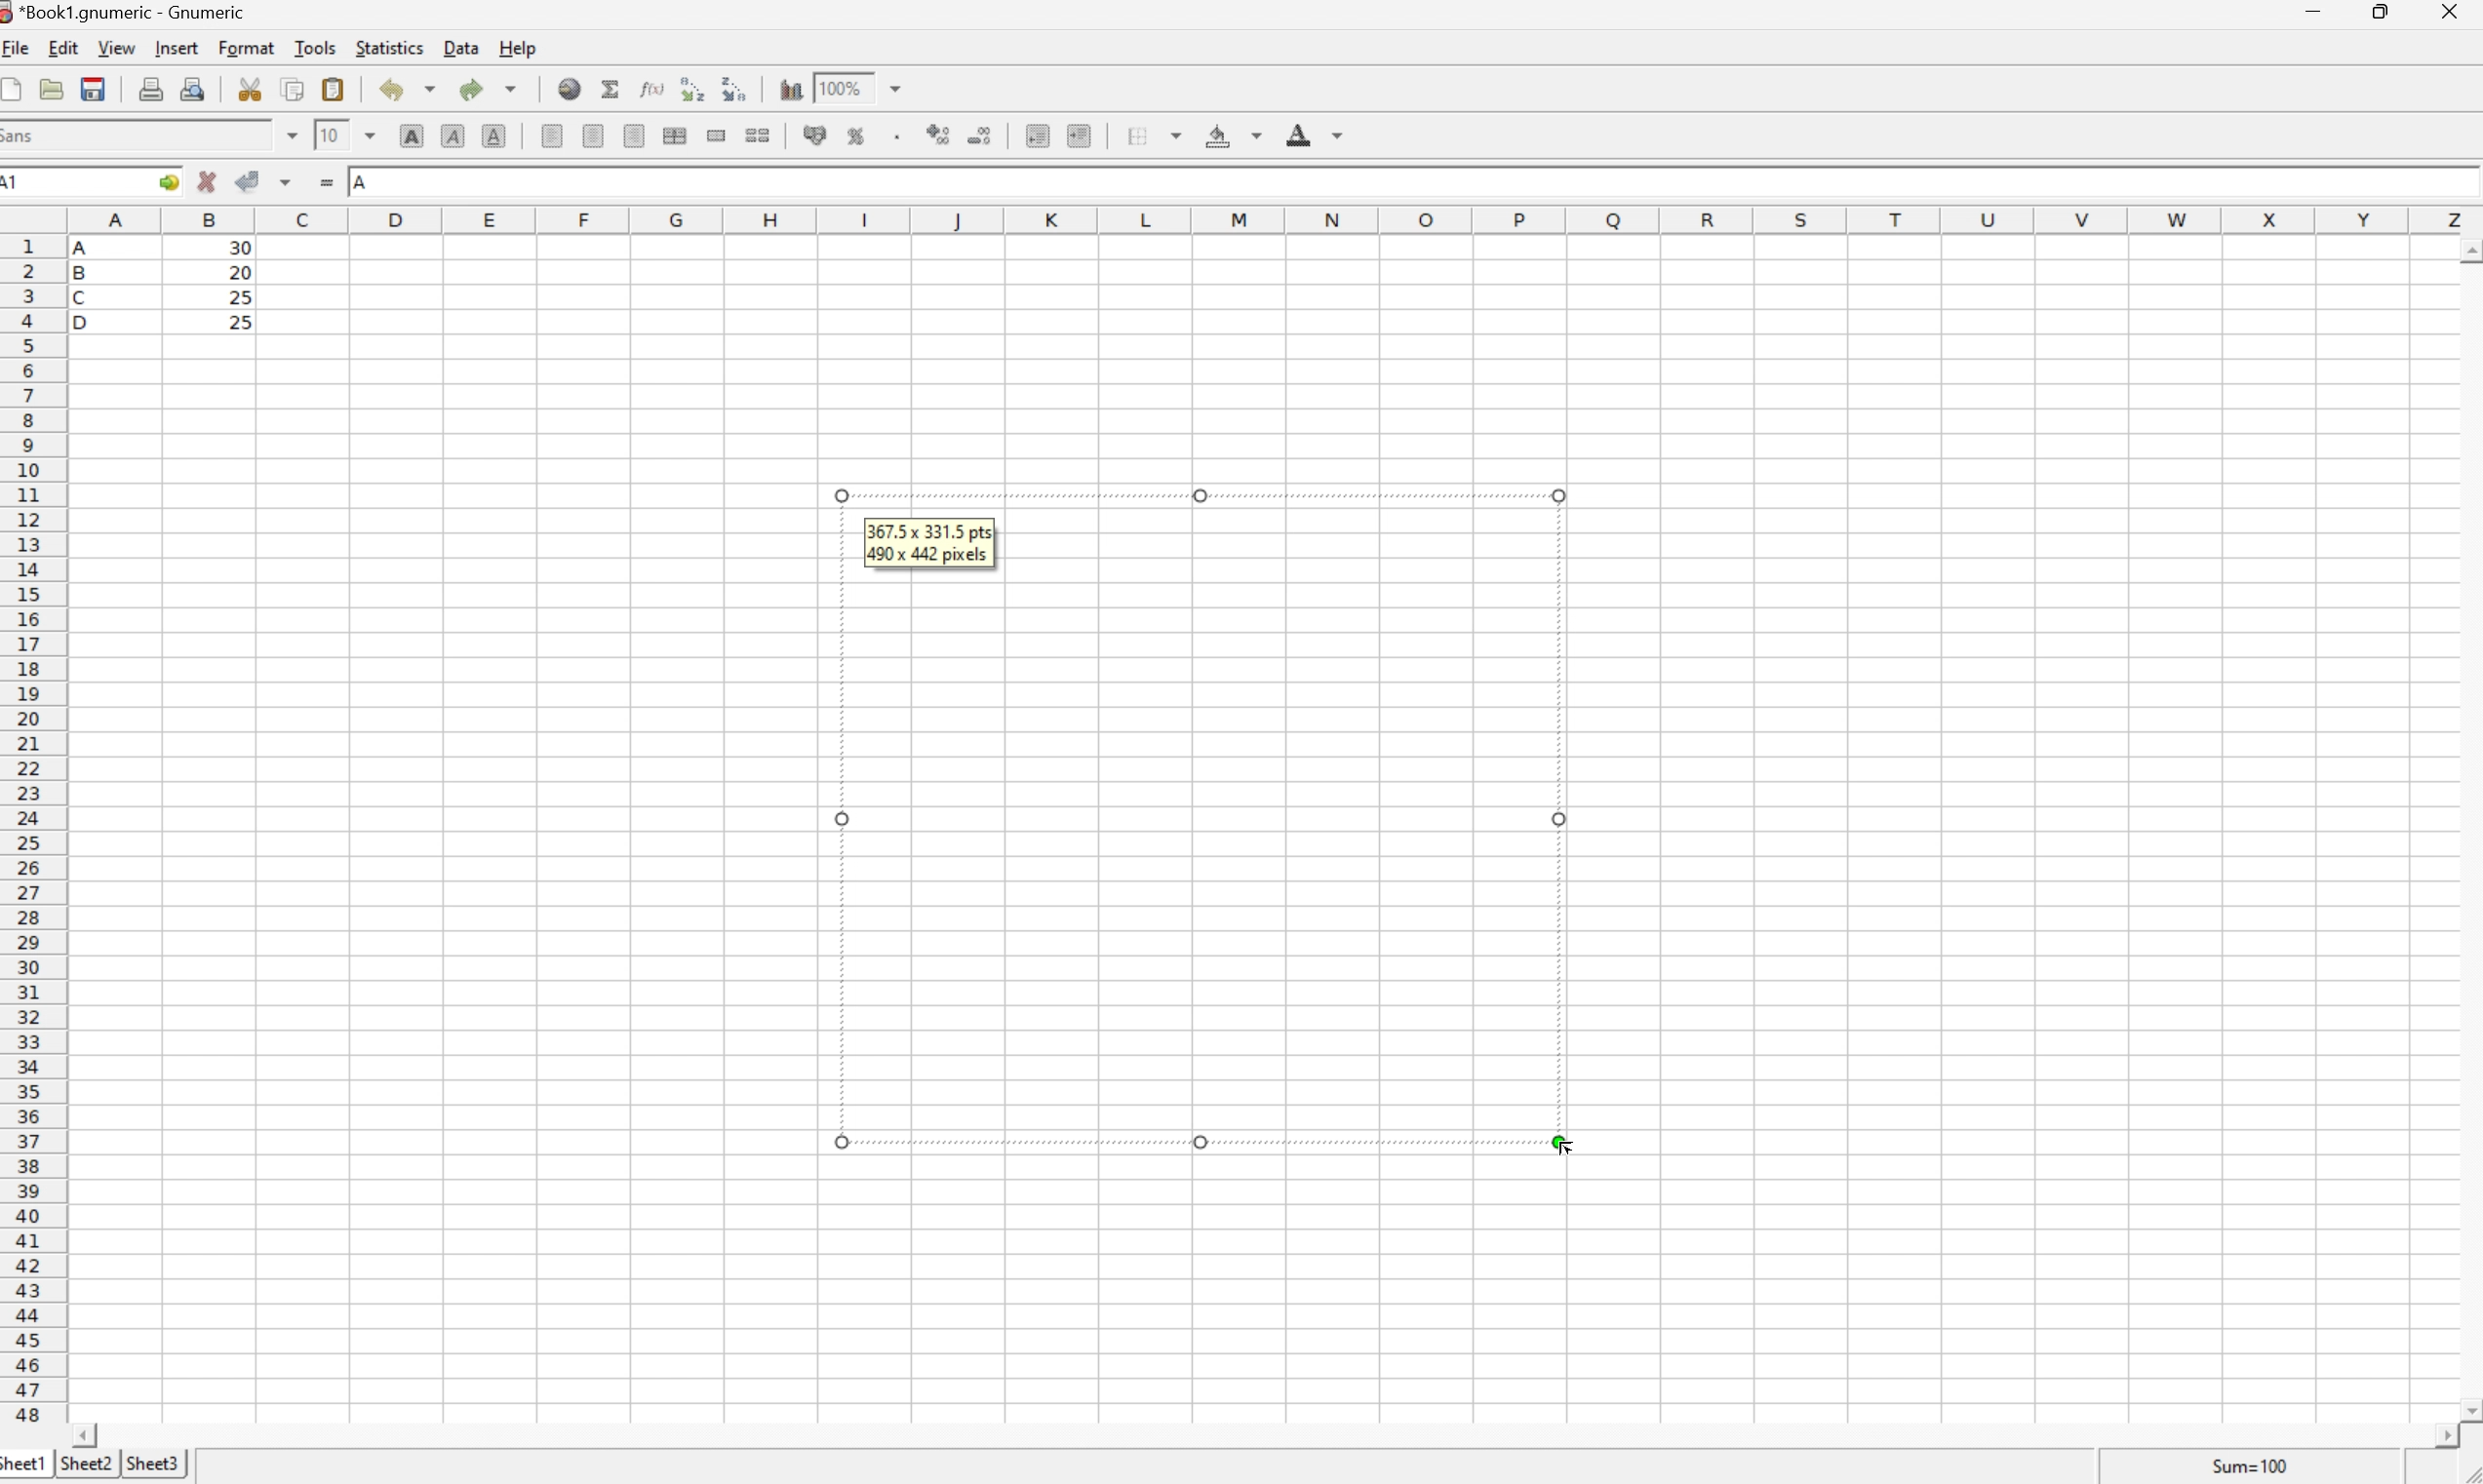 Image resolution: width=2483 pixels, height=1484 pixels. I want to click on Cursor, so click(1566, 1151).